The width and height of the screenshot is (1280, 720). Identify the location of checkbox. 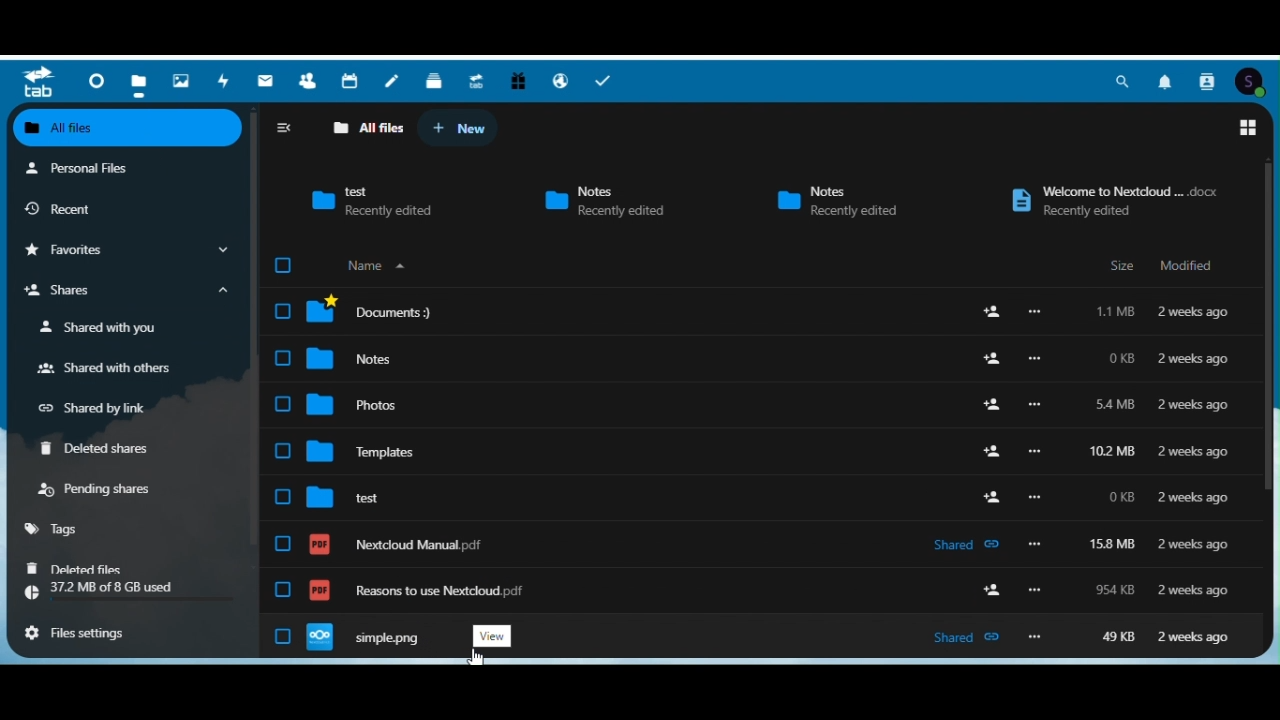
(283, 496).